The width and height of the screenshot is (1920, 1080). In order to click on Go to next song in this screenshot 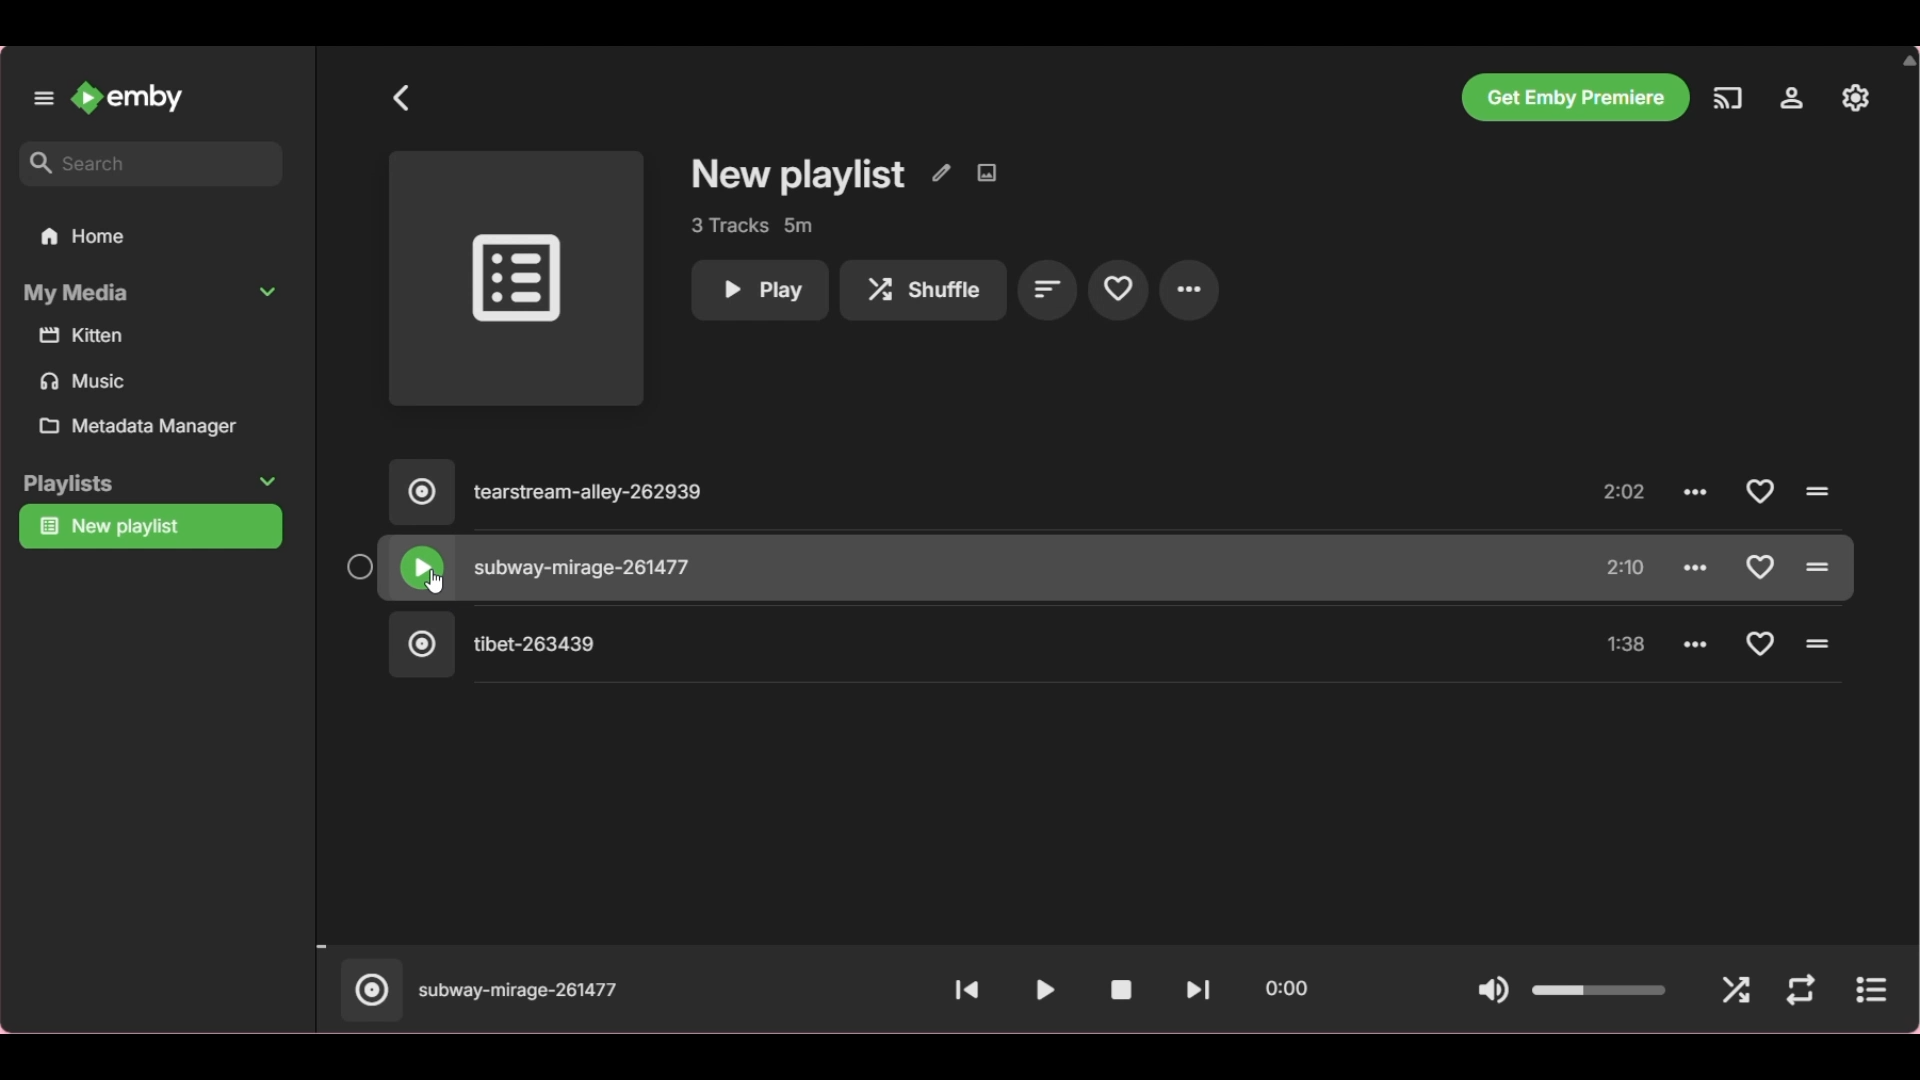, I will do `click(1198, 990)`.